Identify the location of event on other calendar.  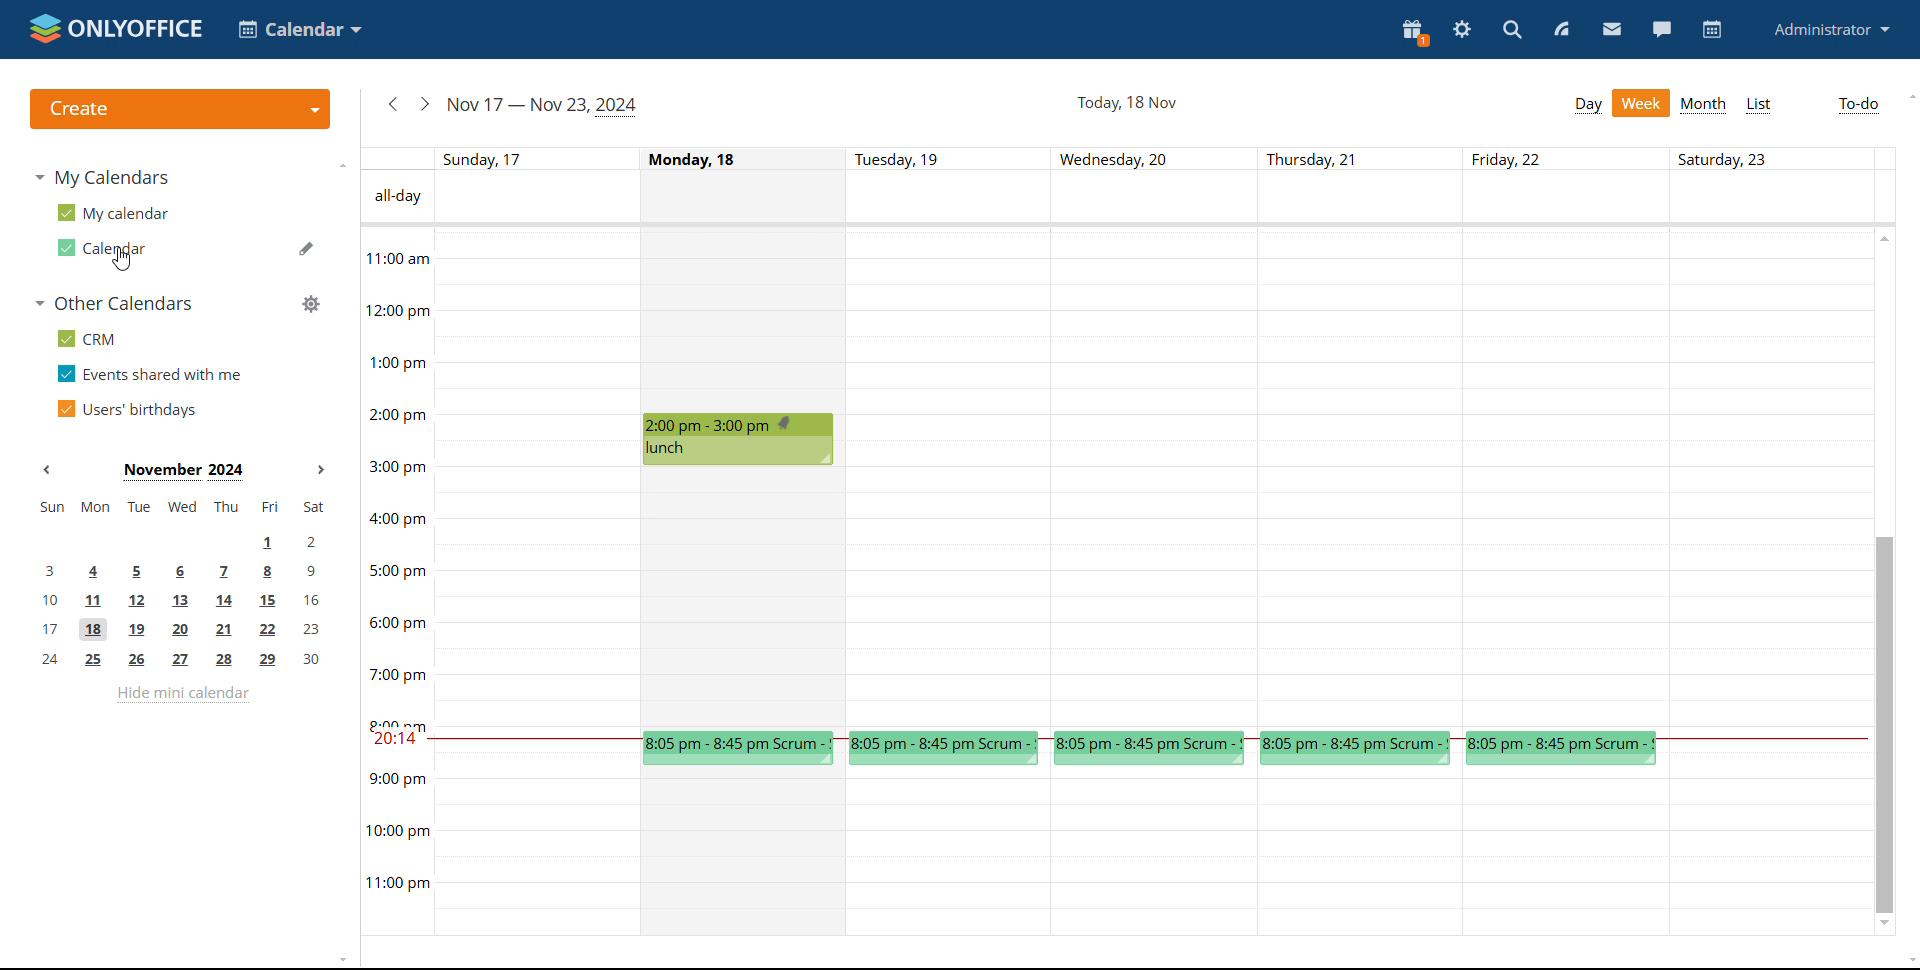
(1148, 747).